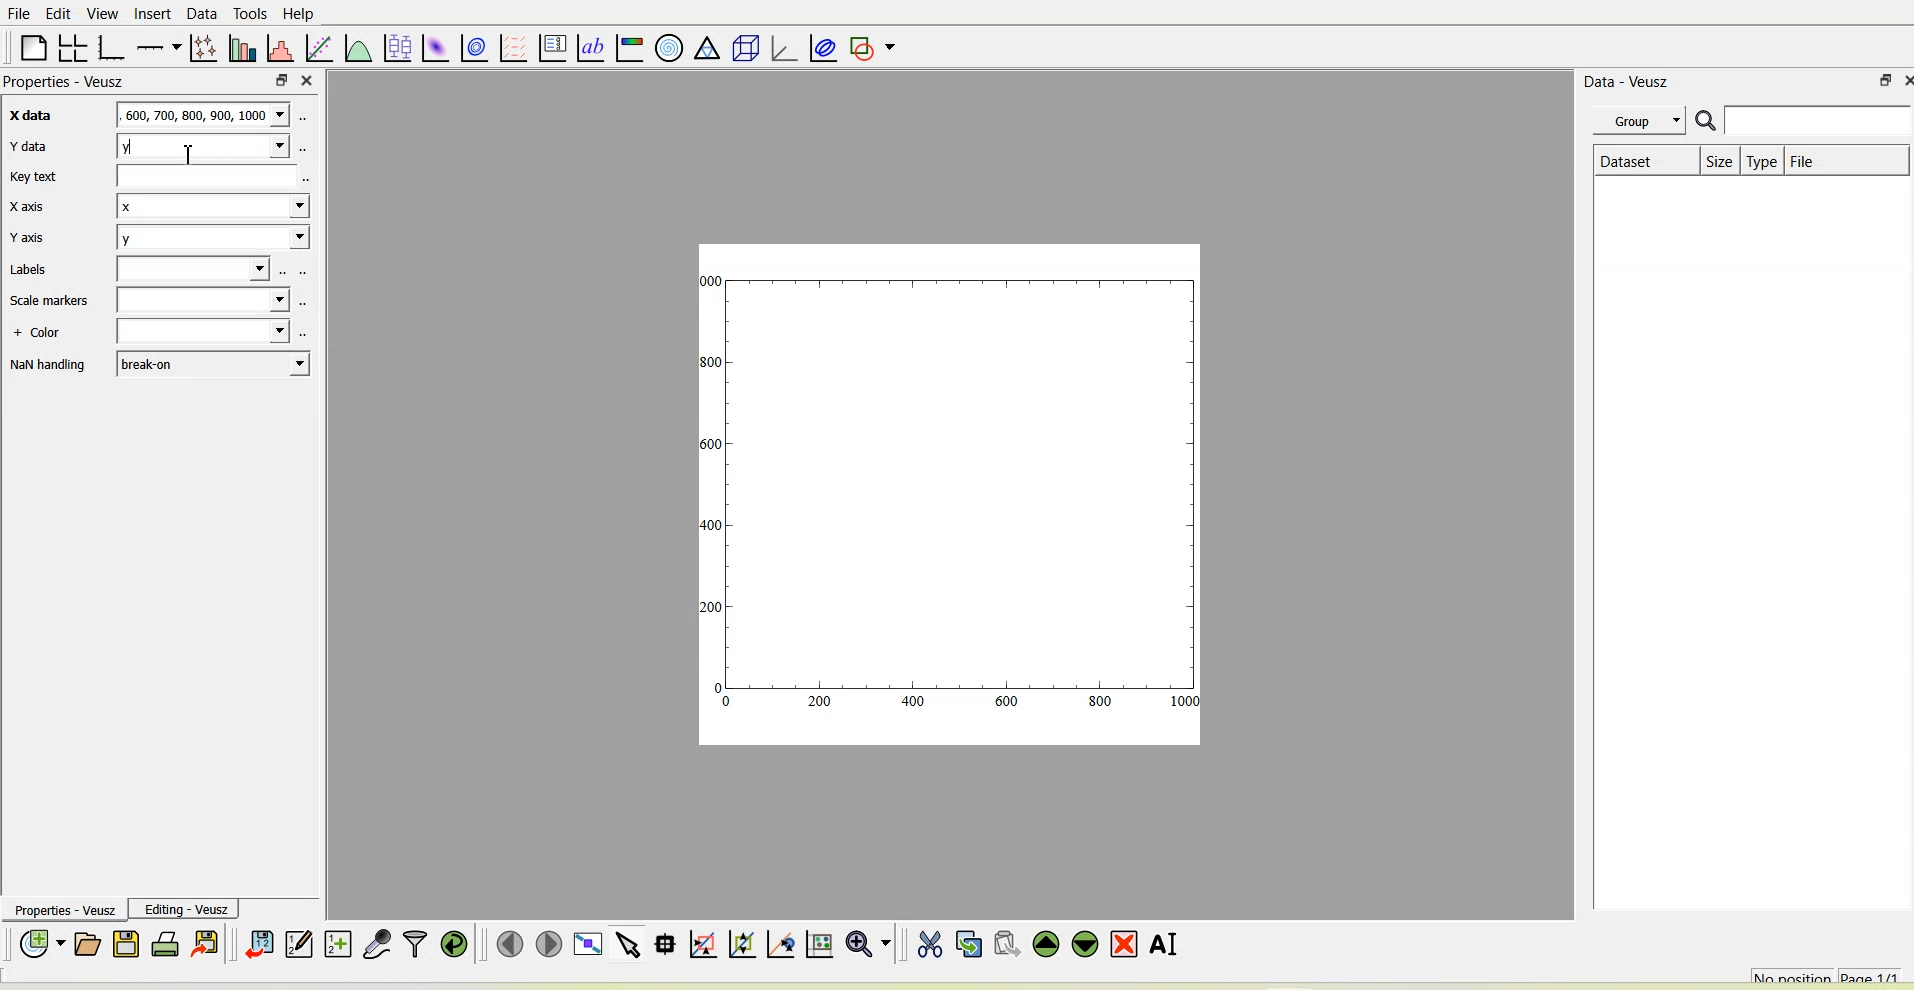  Describe the element at coordinates (358, 48) in the screenshot. I see `Plot a function` at that location.